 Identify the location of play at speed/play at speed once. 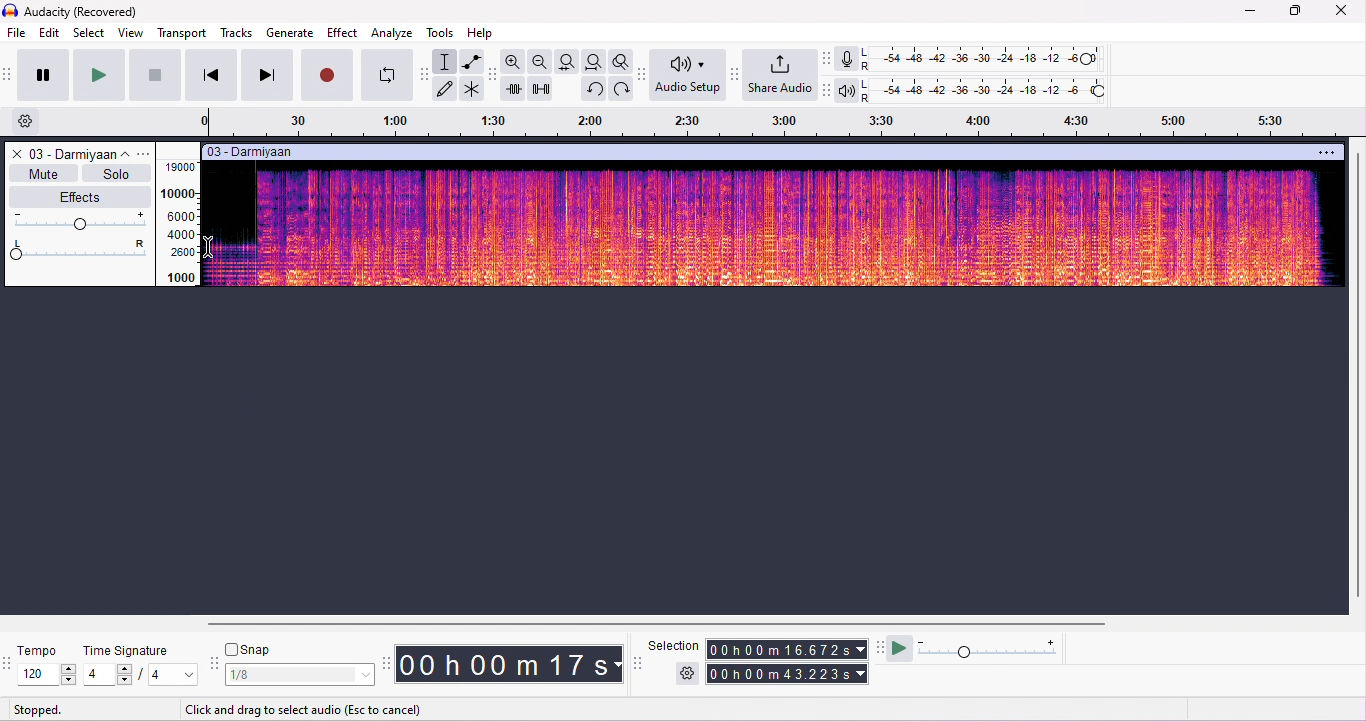
(899, 649).